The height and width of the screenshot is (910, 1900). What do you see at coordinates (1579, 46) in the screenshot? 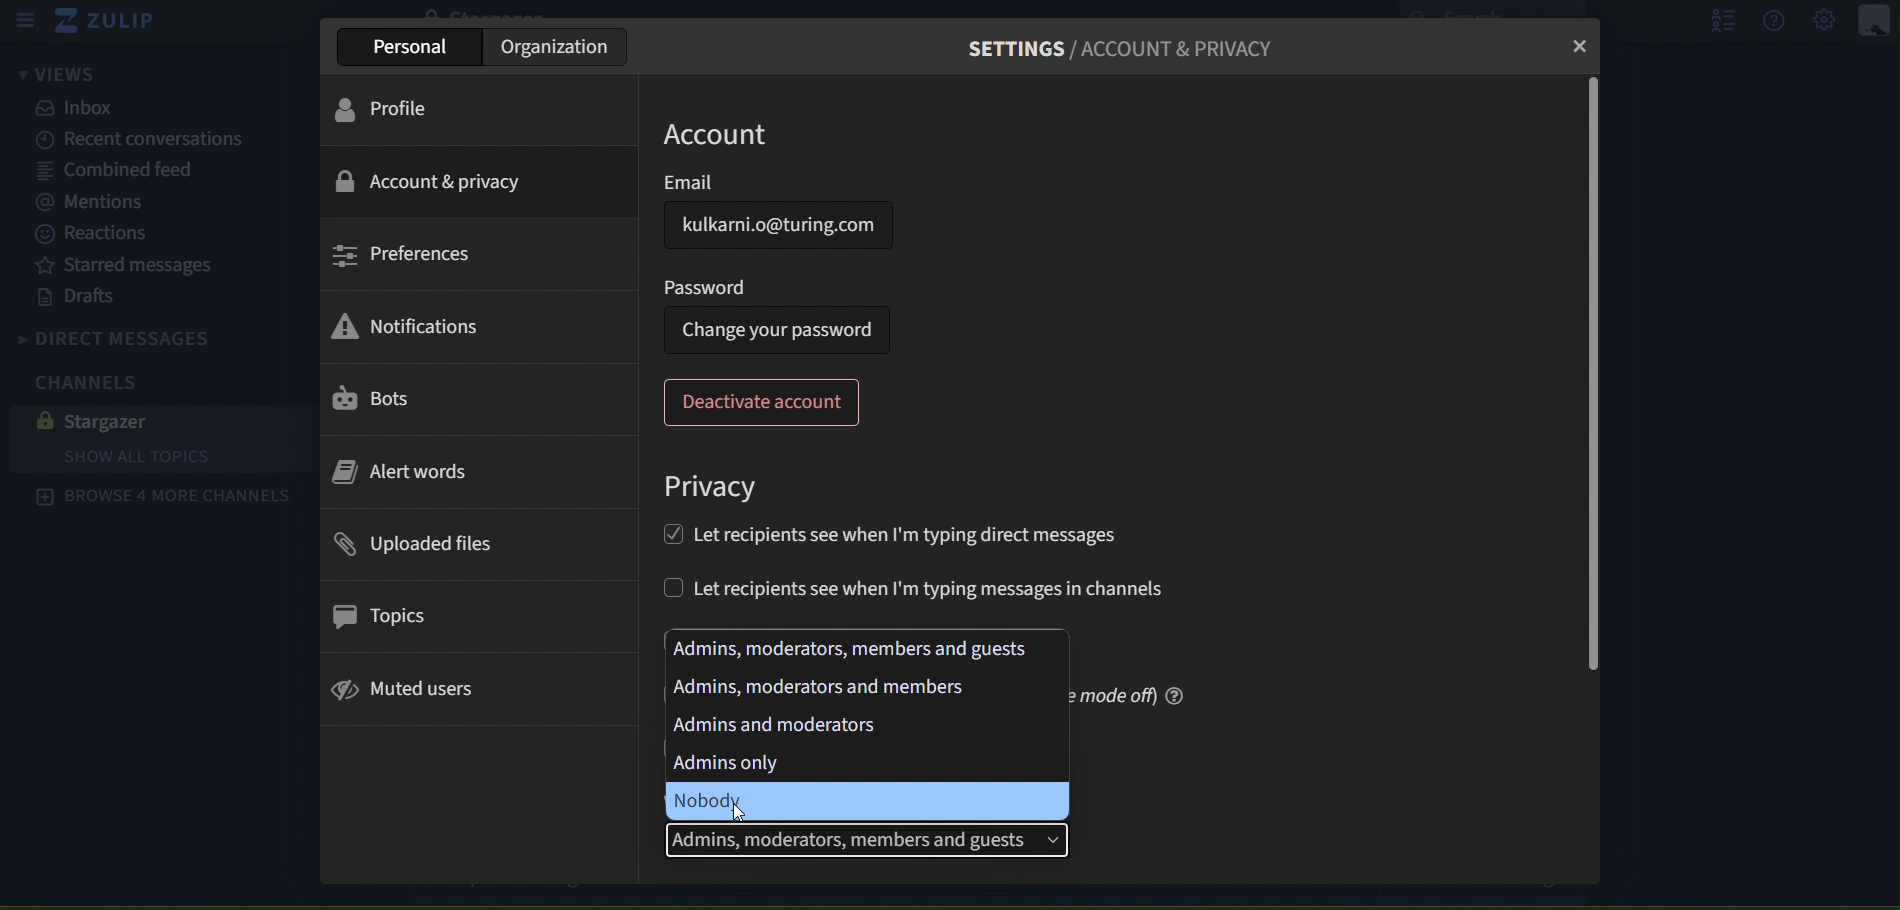
I see `close` at bounding box center [1579, 46].